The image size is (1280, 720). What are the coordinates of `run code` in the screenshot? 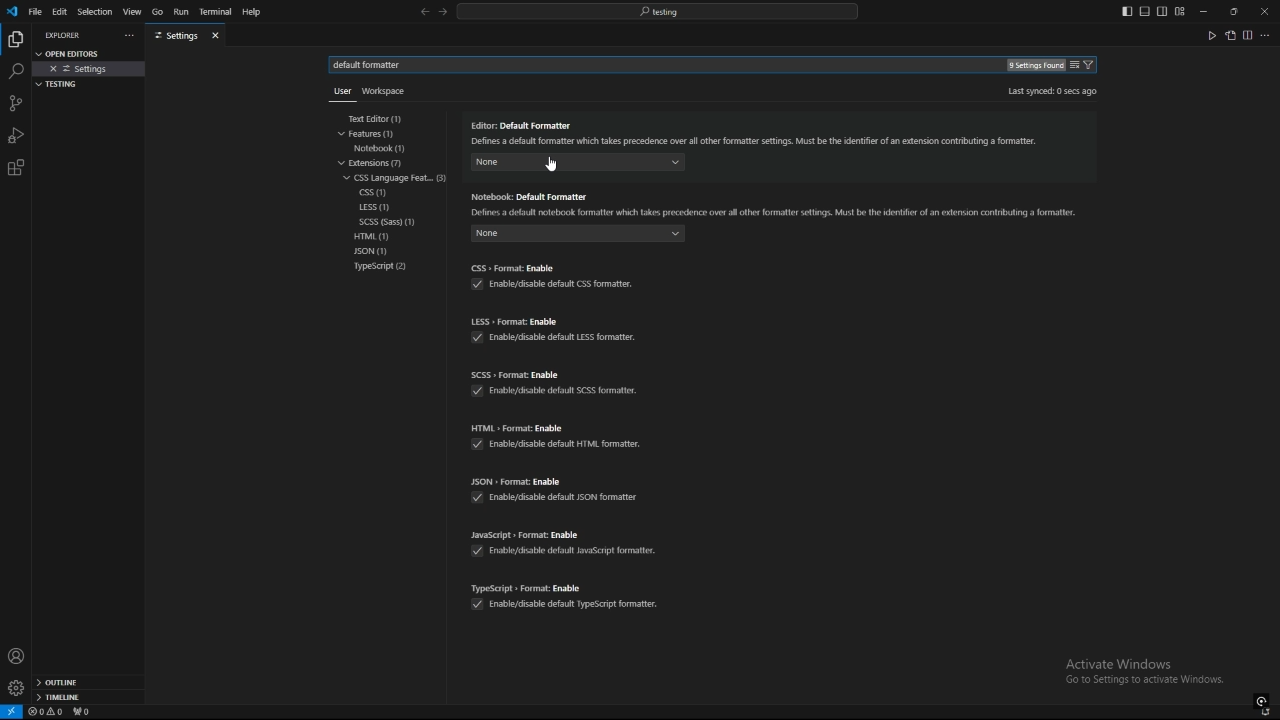 It's located at (1211, 35).